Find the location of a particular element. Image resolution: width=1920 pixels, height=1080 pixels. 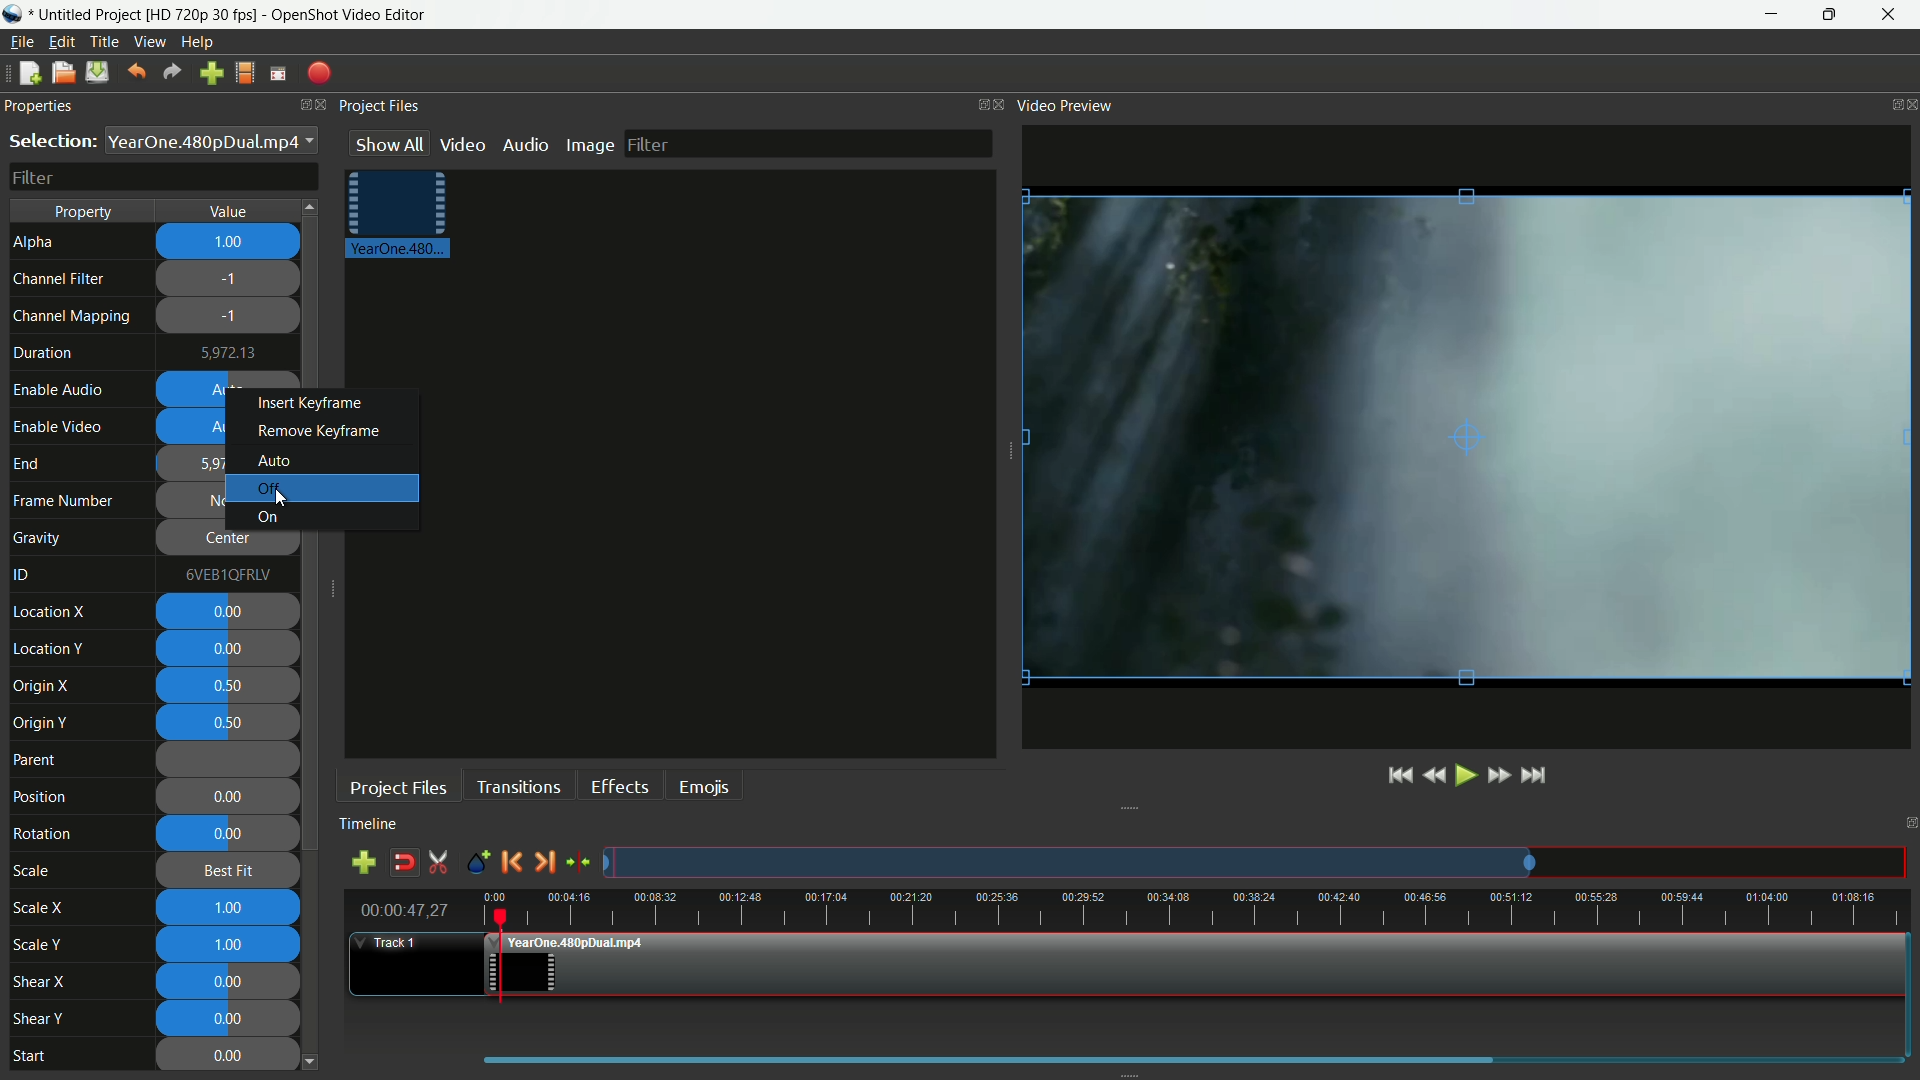

1.00 is located at coordinates (229, 946).